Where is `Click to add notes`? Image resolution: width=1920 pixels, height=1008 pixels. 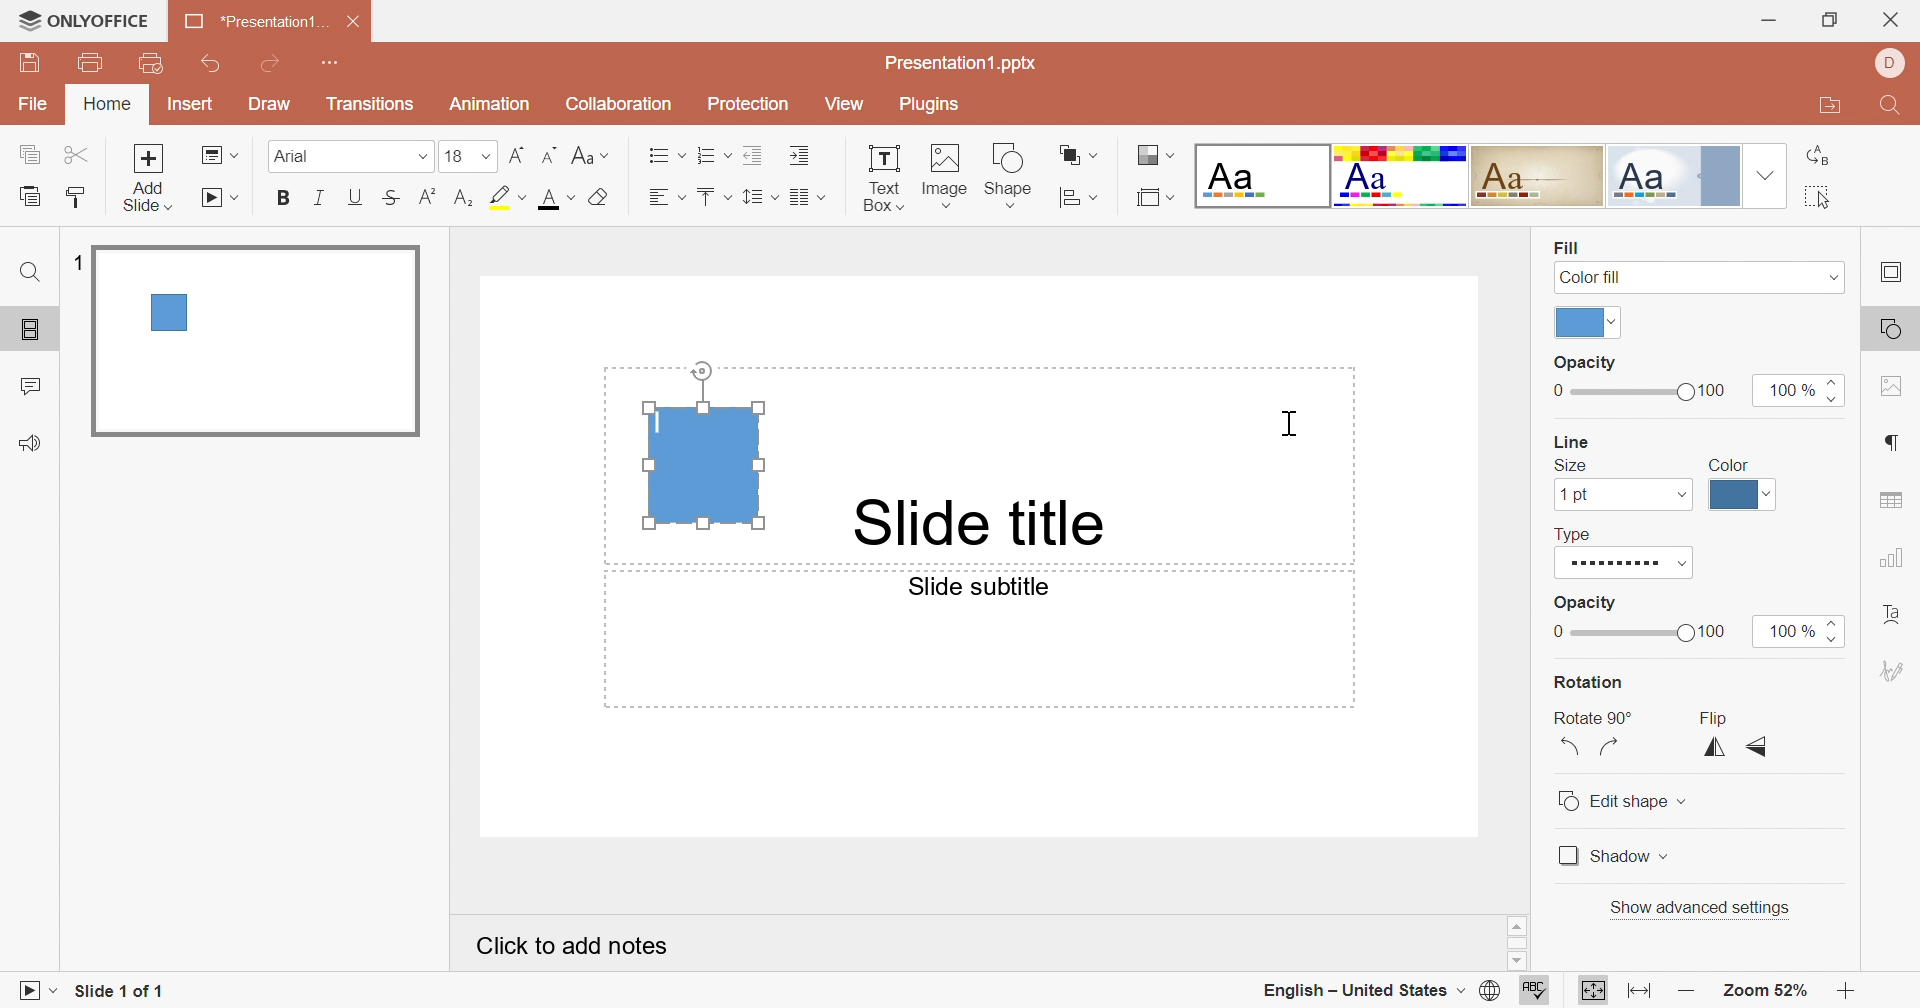 Click to add notes is located at coordinates (574, 950).